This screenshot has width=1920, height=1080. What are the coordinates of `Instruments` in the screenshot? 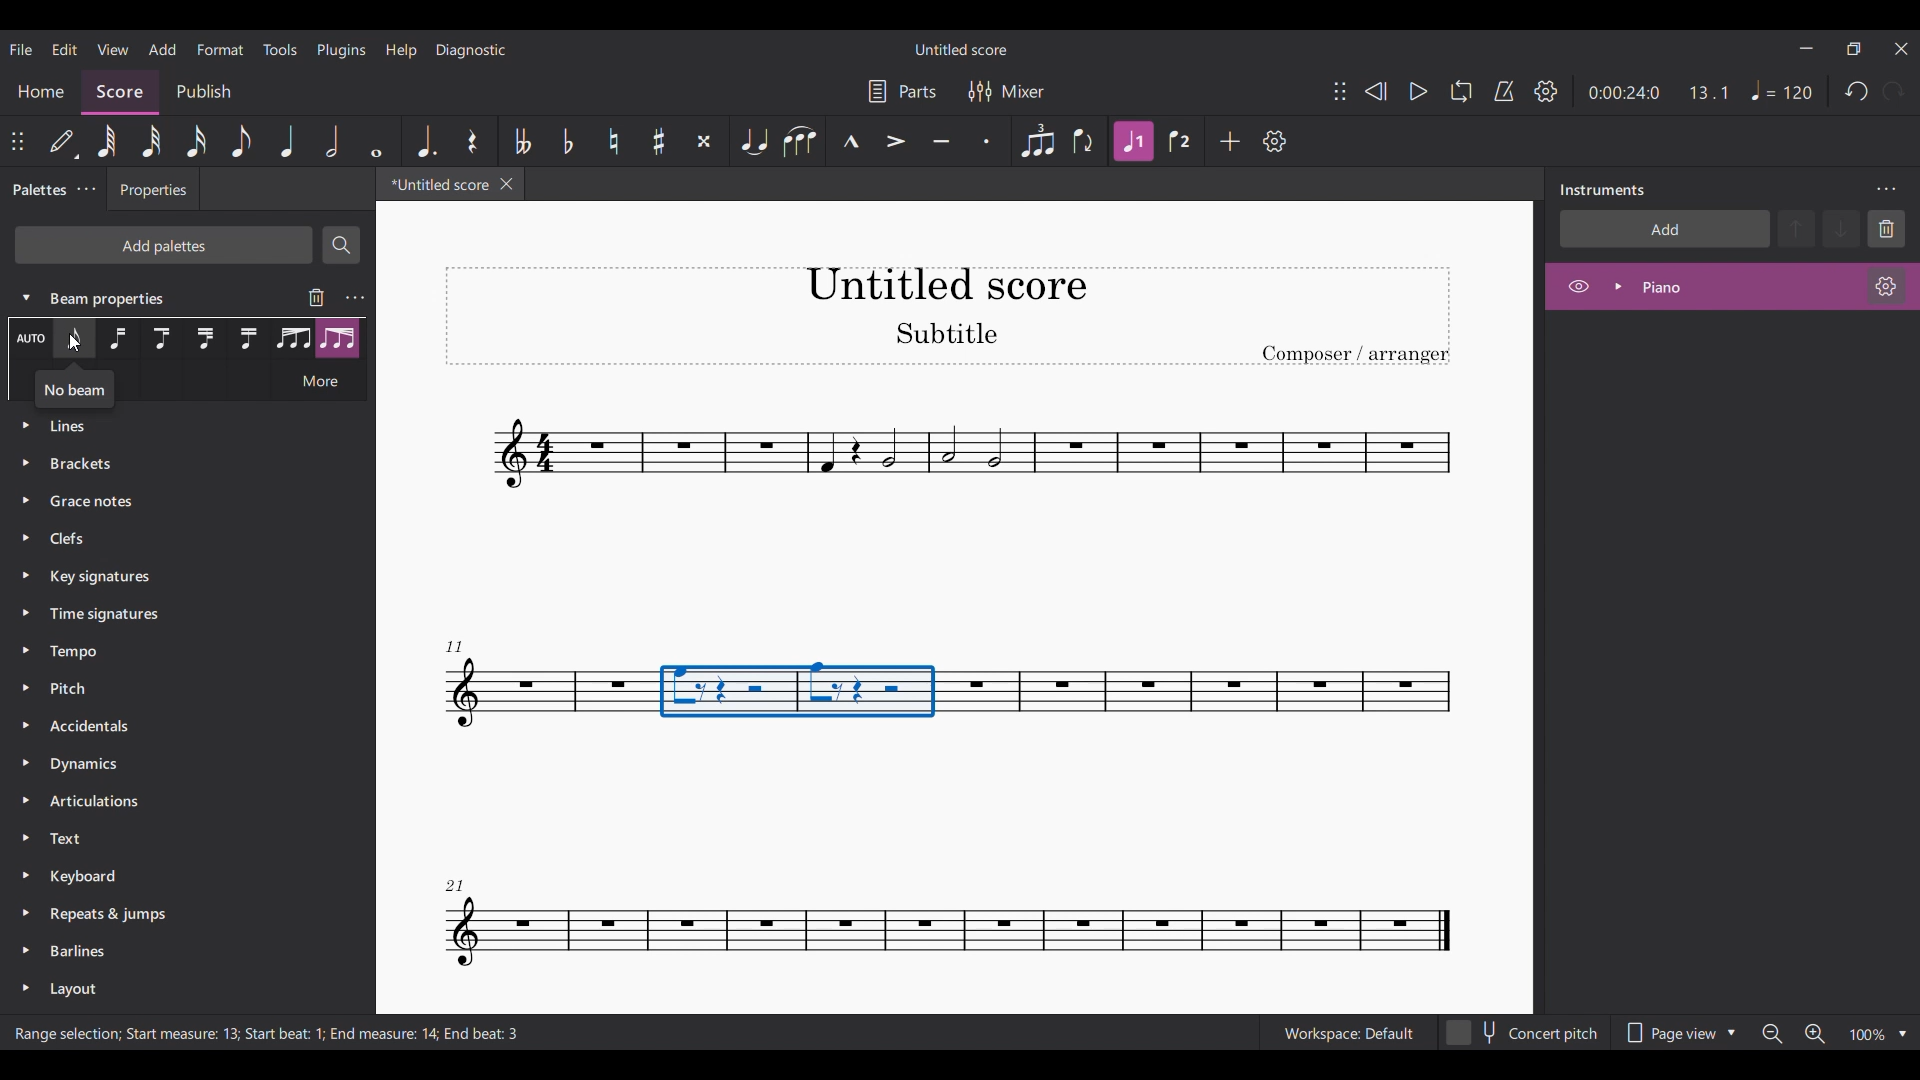 It's located at (1602, 190).